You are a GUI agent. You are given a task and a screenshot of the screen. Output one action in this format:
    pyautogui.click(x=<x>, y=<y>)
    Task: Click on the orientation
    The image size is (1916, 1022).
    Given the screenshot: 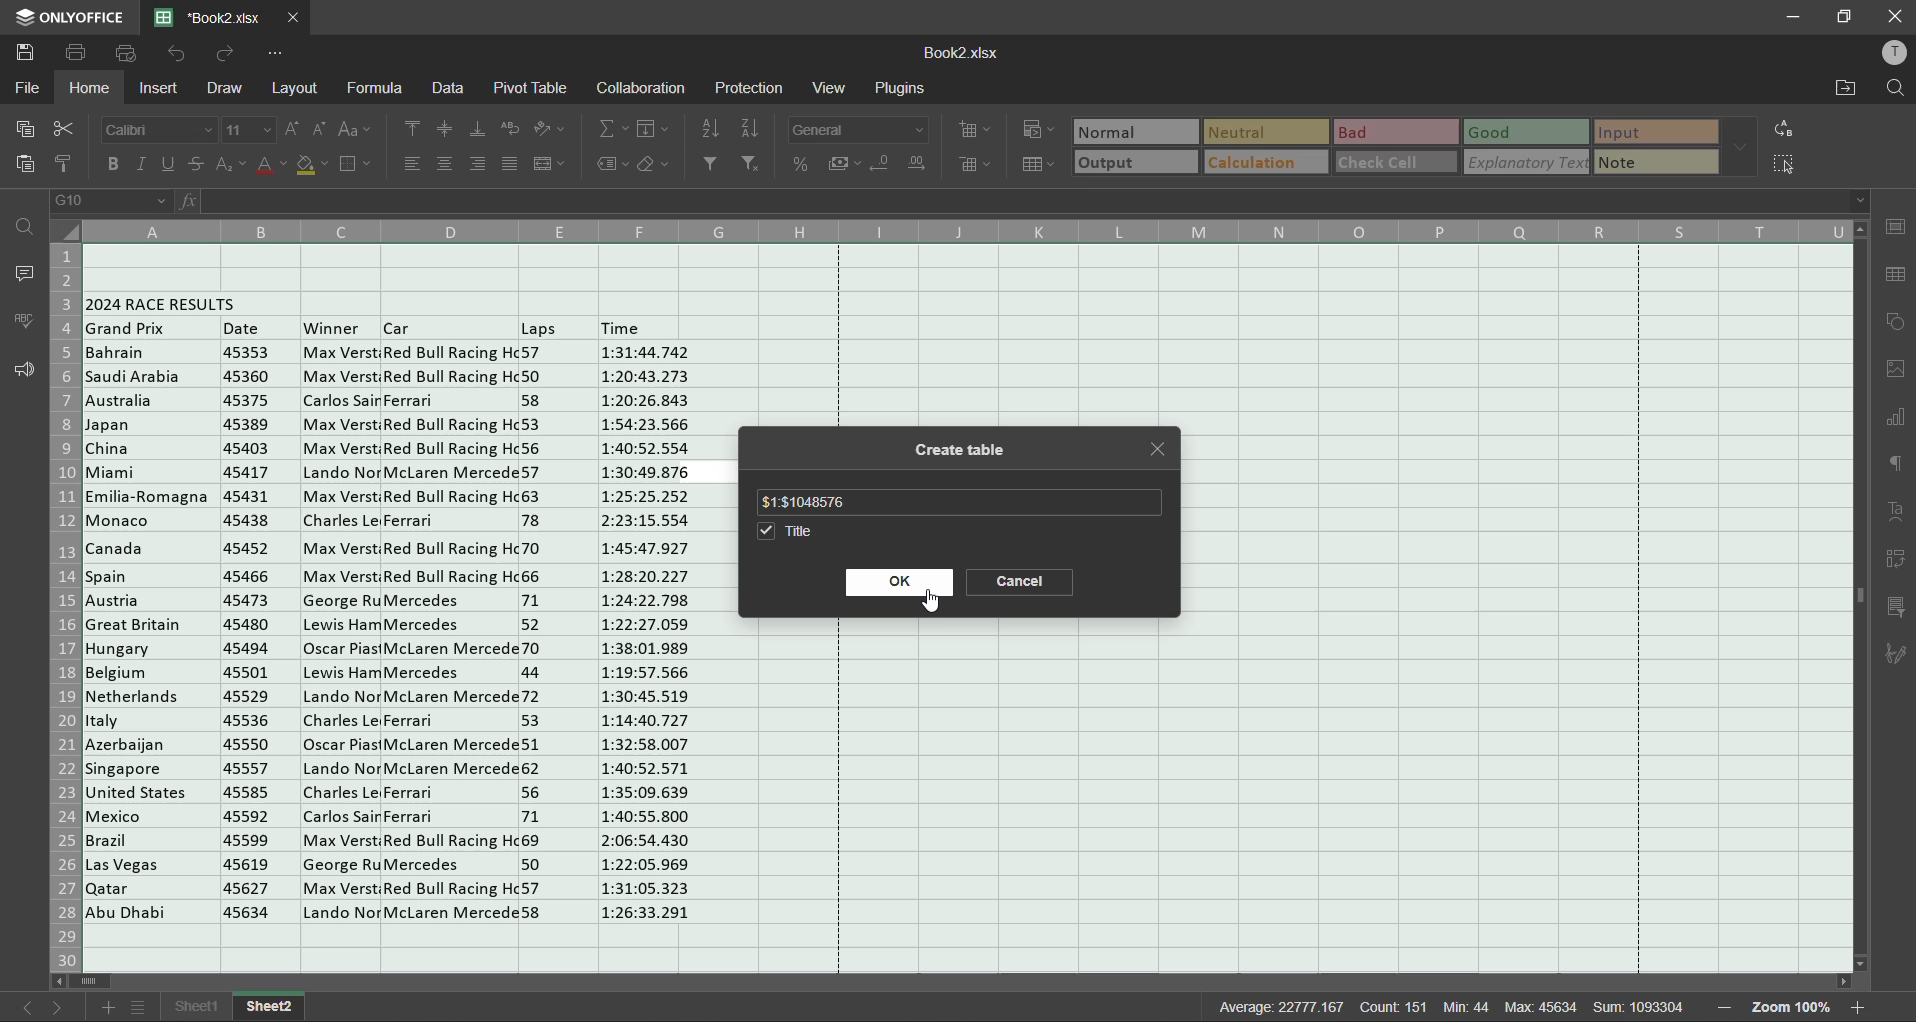 What is the action you would take?
    pyautogui.click(x=549, y=129)
    